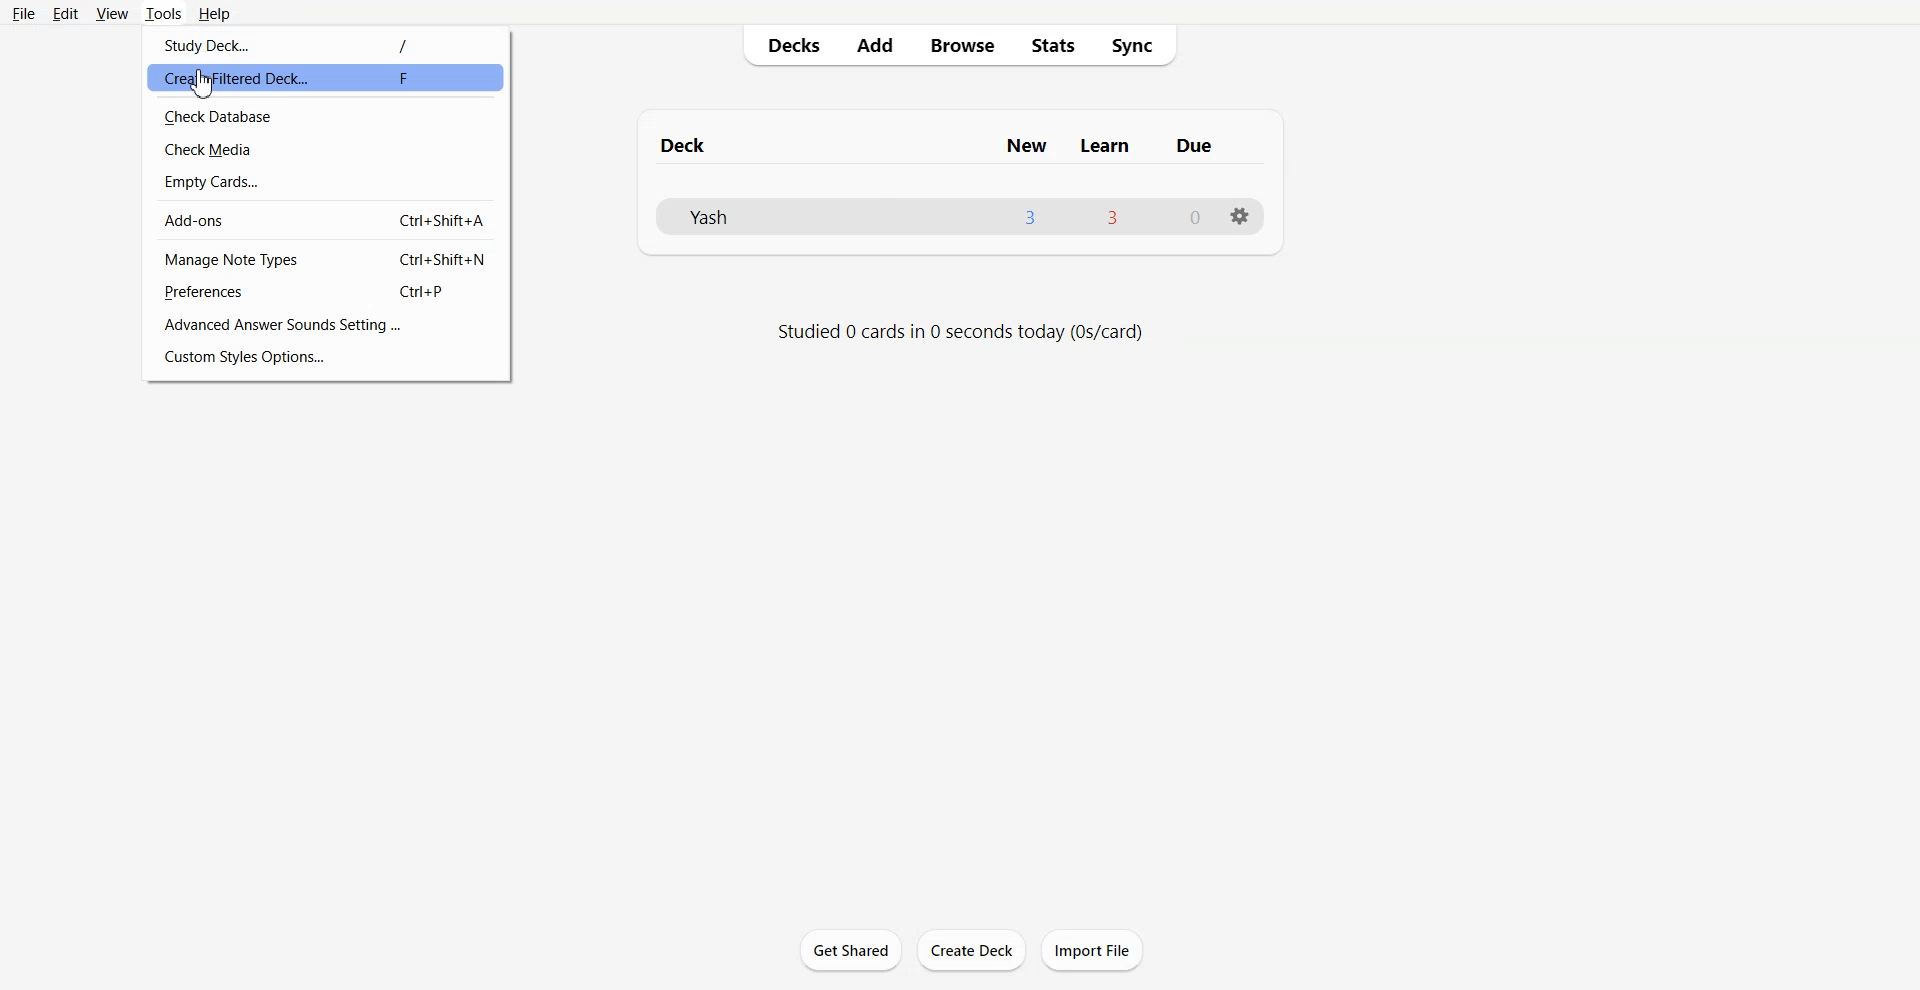  Describe the element at coordinates (787, 46) in the screenshot. I see `Decks` at that location.